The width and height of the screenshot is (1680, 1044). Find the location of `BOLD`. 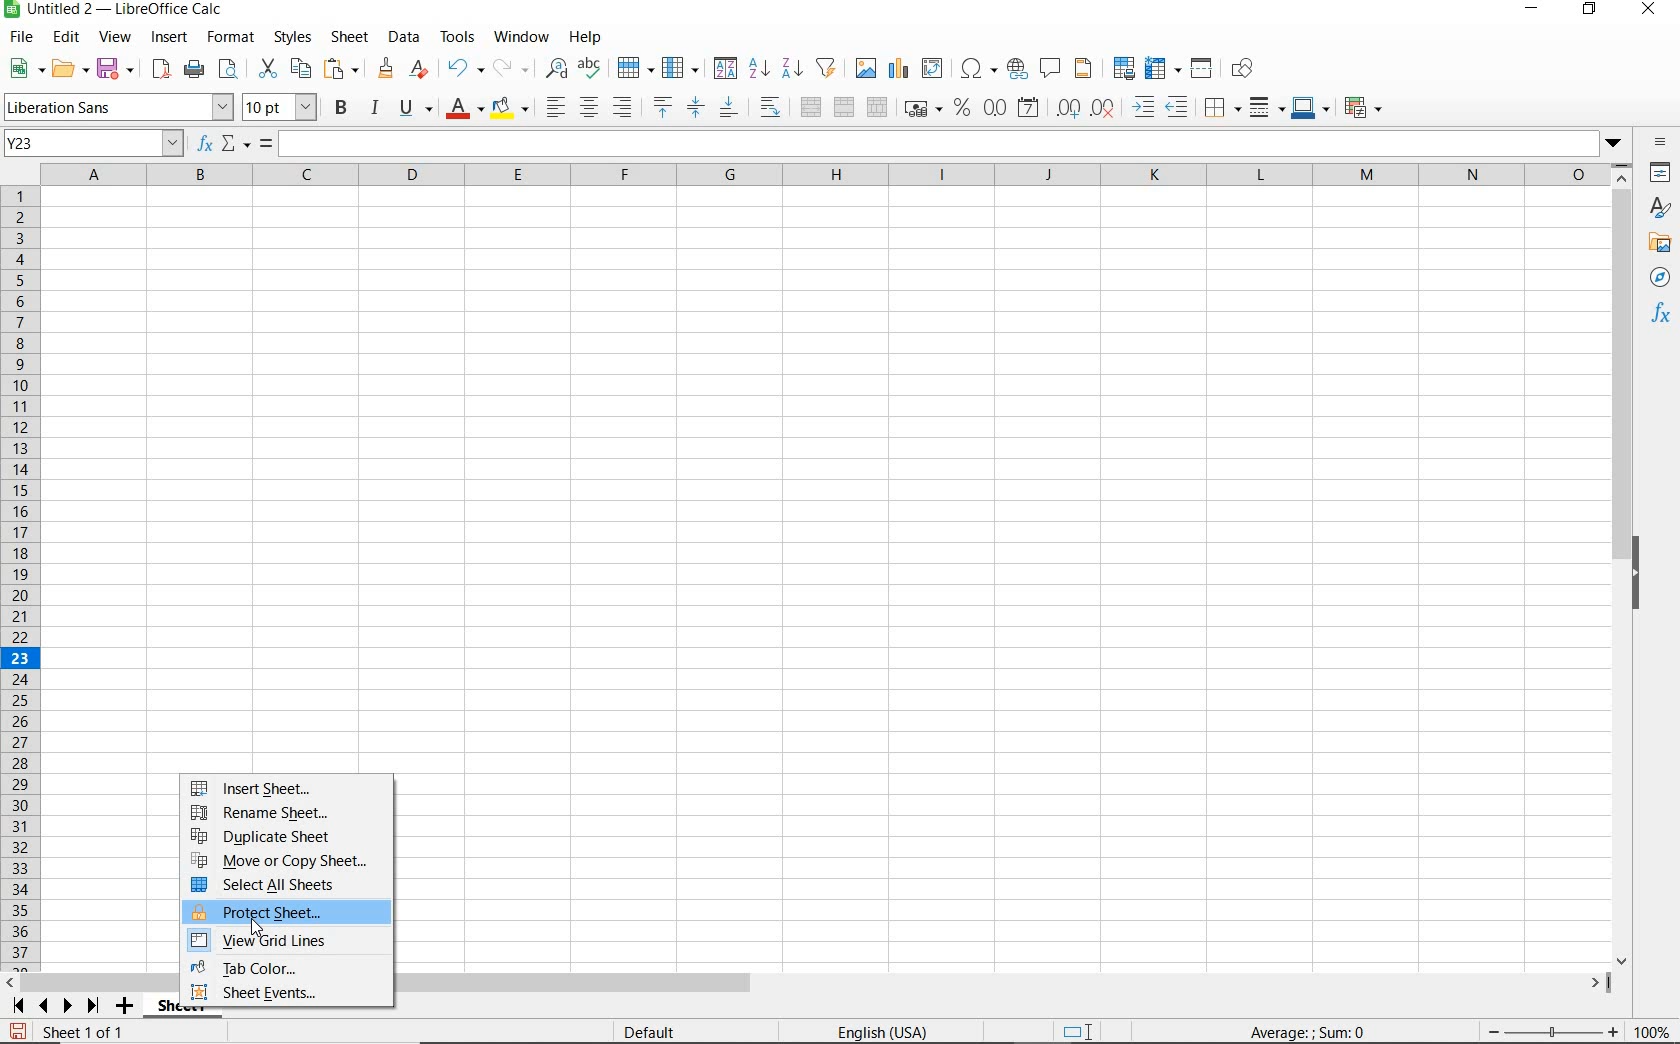

BOLD is located at coordinates (341, 110).